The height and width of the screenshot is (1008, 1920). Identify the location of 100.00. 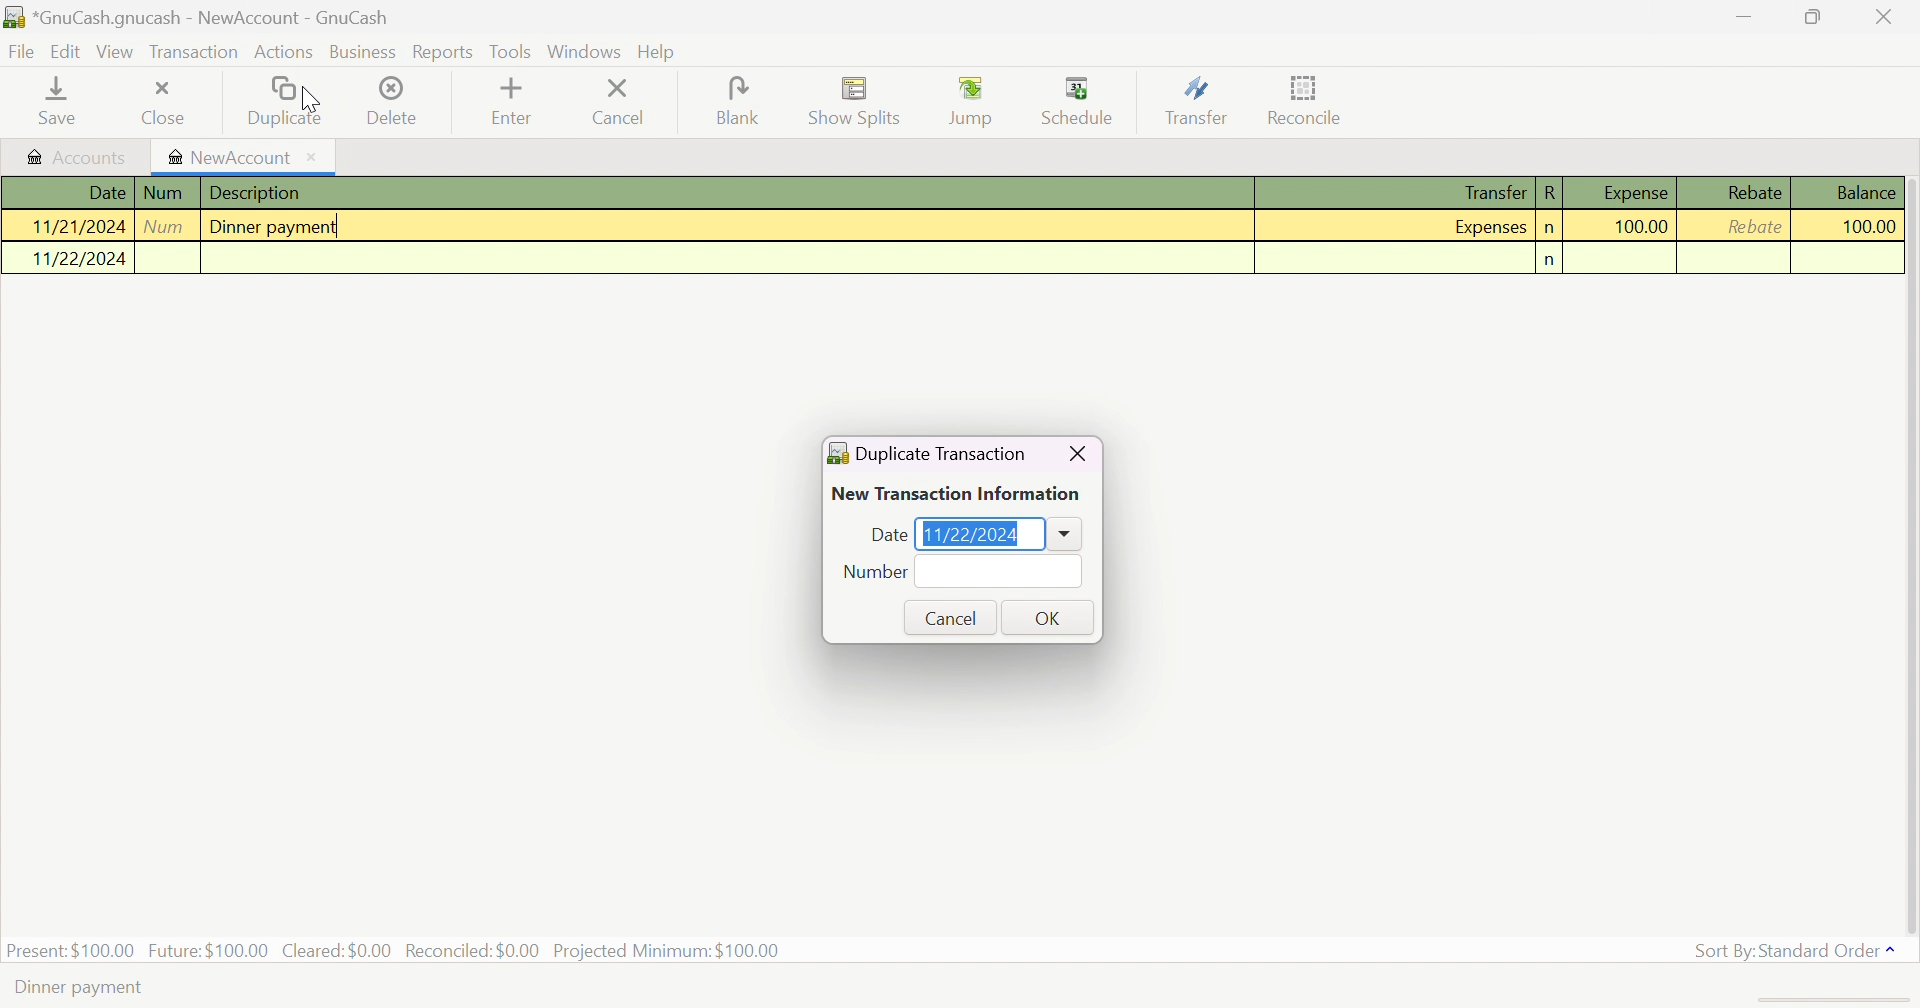
(1641, 226).